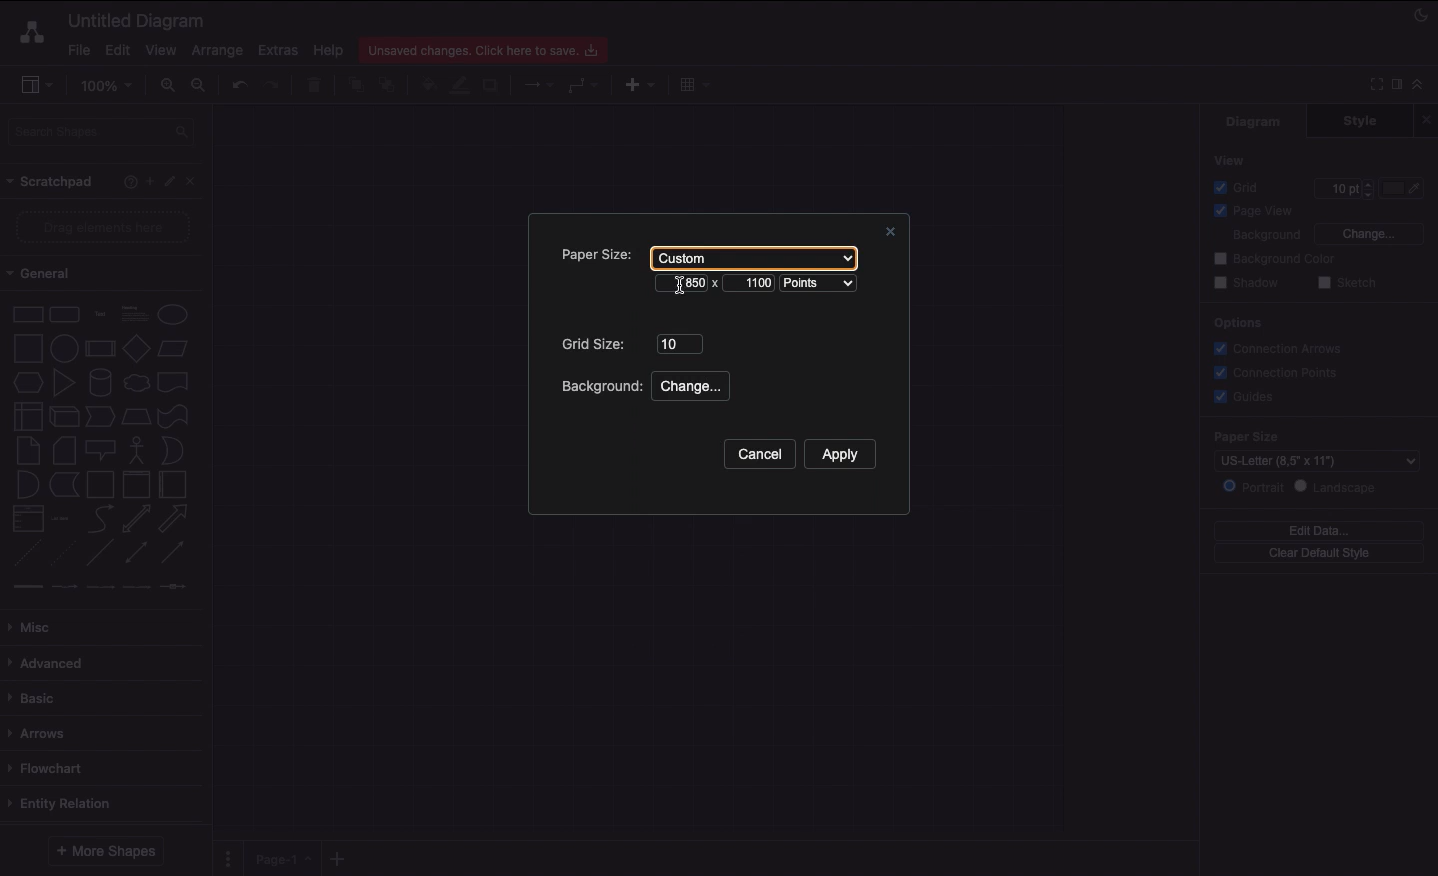 This screenshot has width=1438, height=876. I want to click on Horizontal container, so click(174, 484).